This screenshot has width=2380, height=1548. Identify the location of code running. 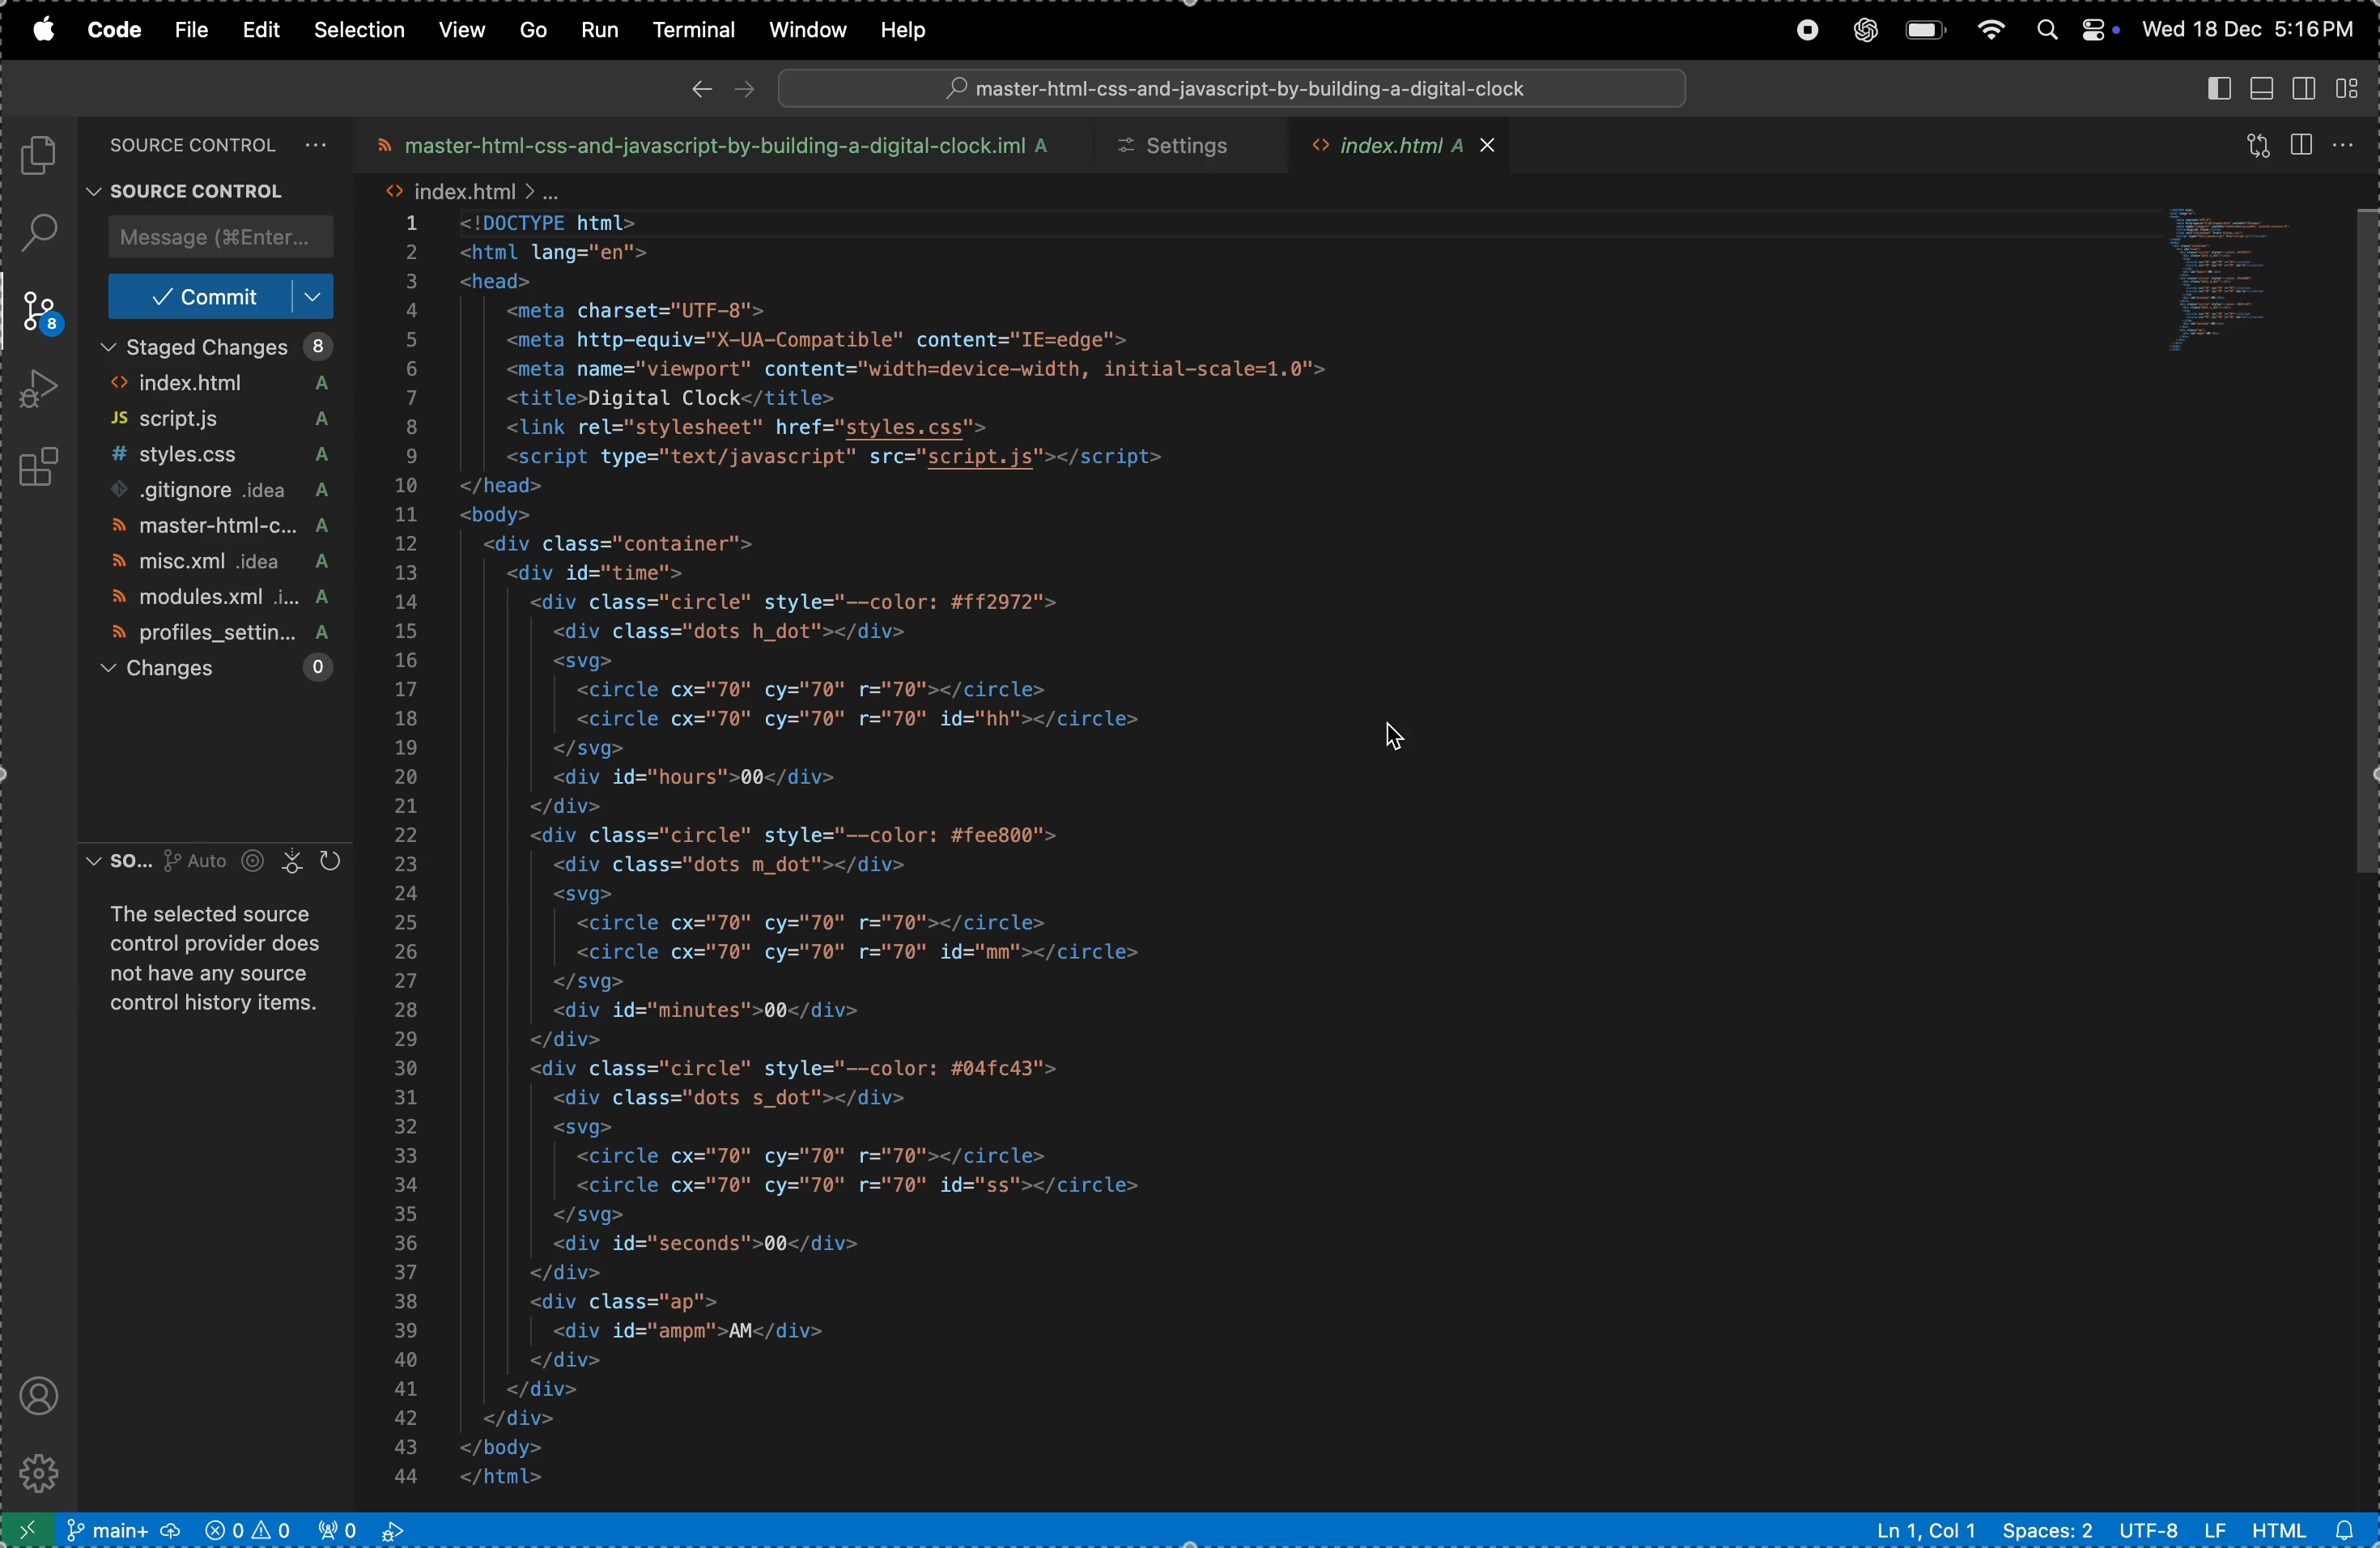
(372, 1529).